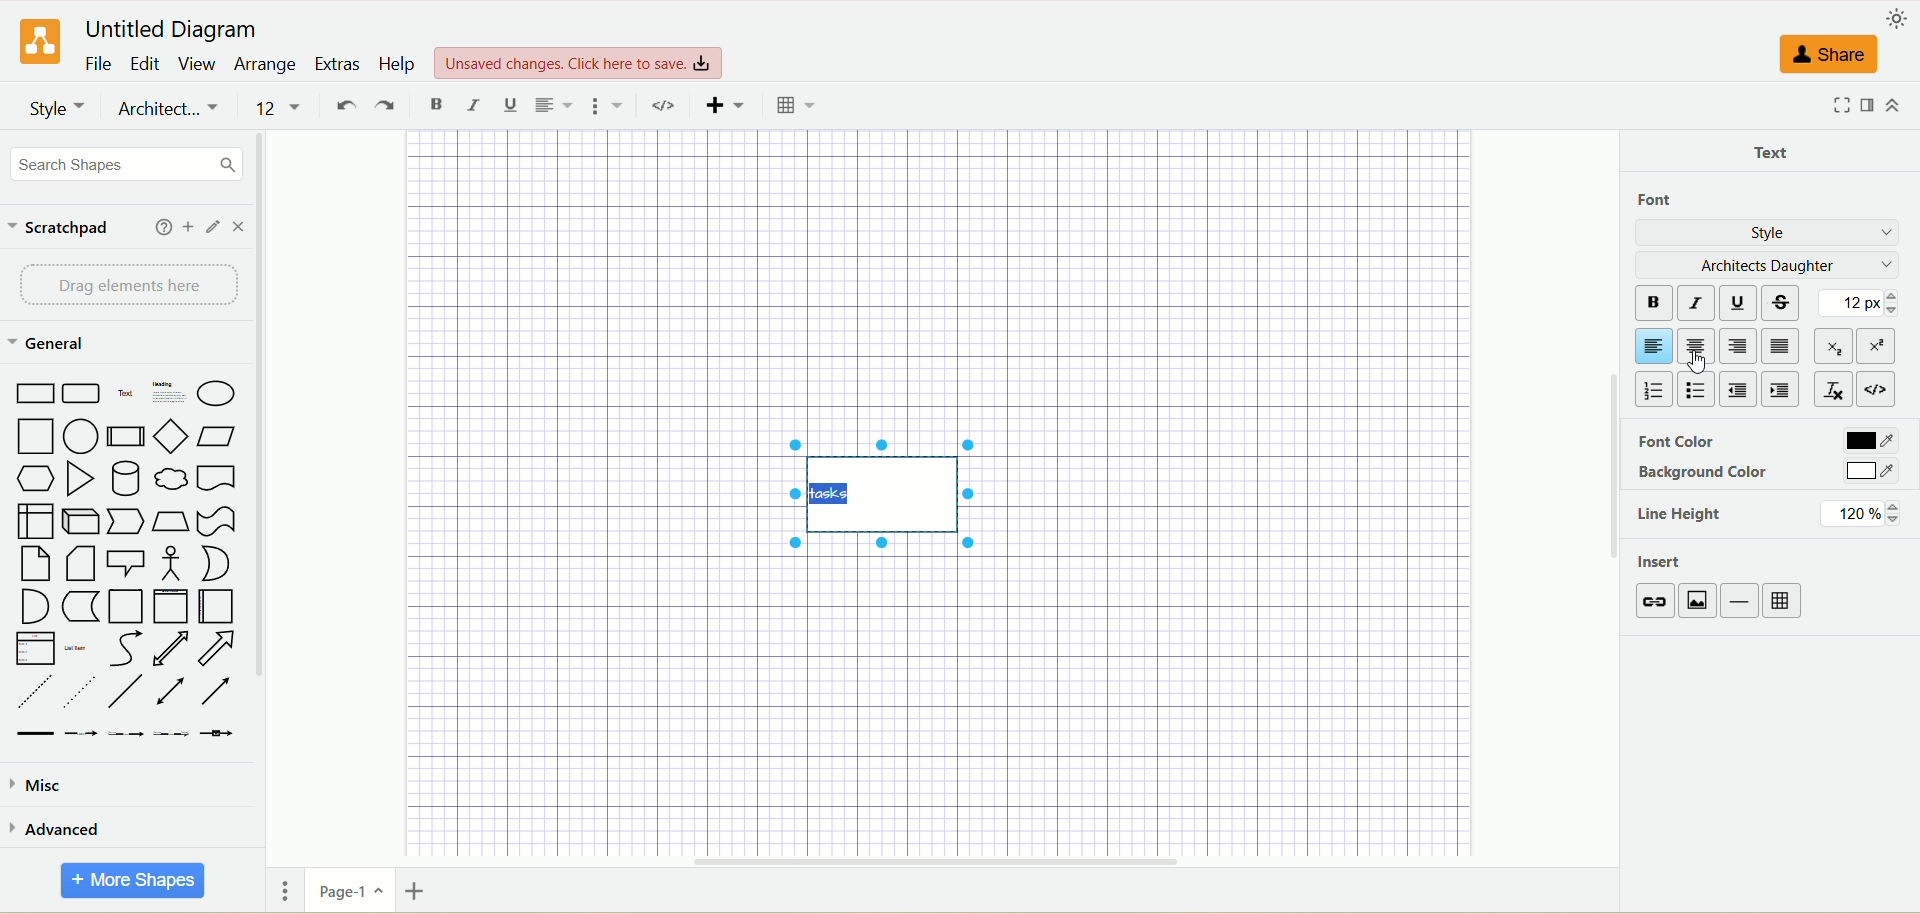  Describe the element at coordinates (1895, 19) in the screenshot. I see `appearance` at that location.